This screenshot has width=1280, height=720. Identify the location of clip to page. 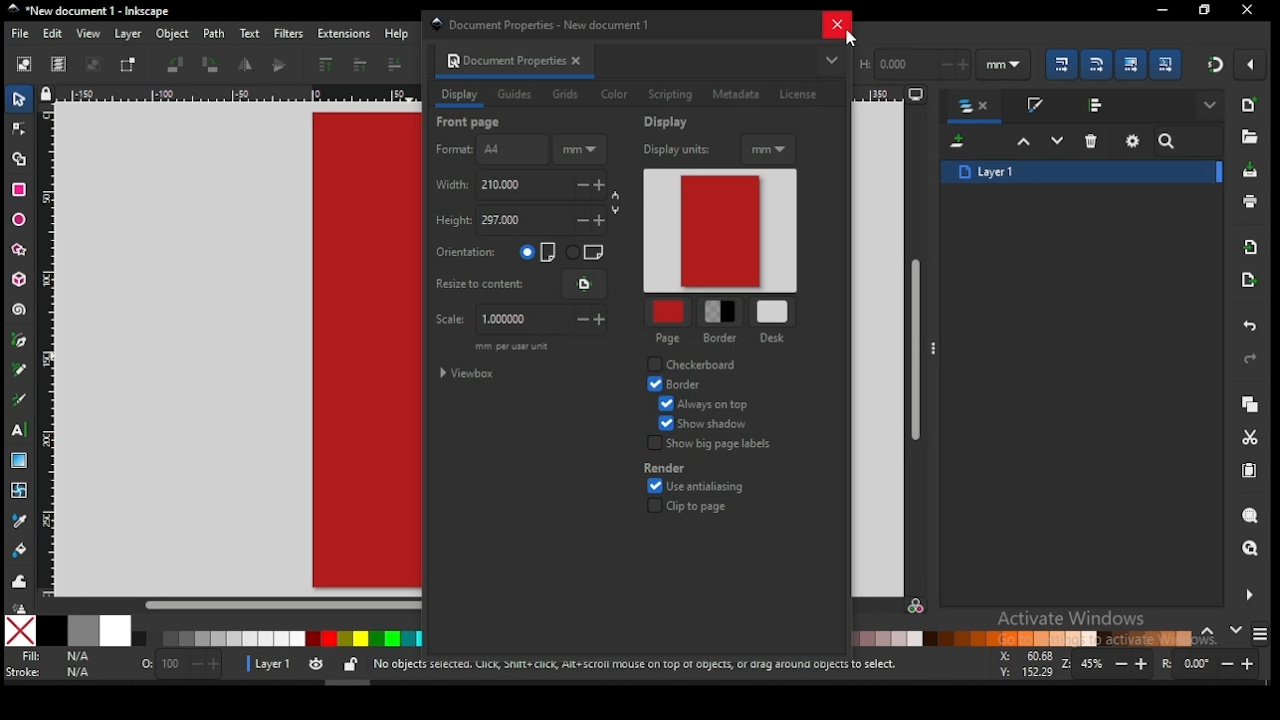
(694, 506).